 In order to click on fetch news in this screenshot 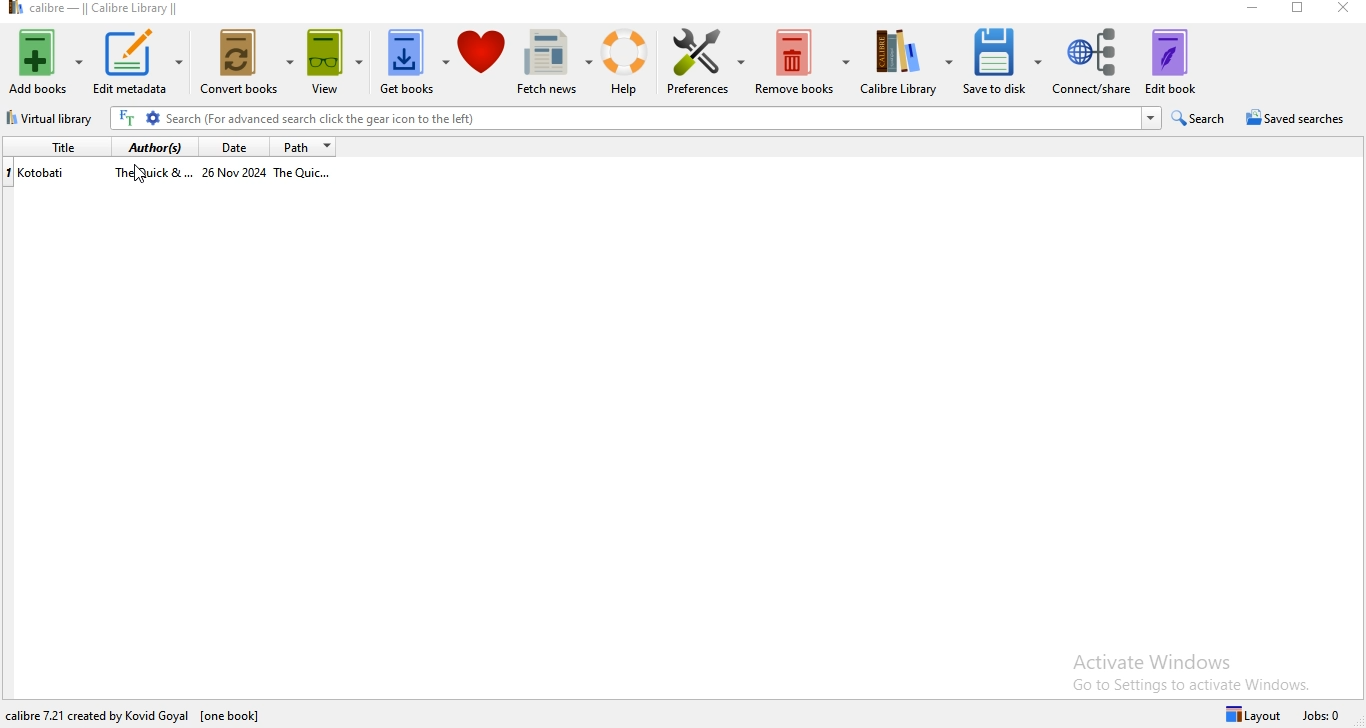, I will do `click(548, 64)`.